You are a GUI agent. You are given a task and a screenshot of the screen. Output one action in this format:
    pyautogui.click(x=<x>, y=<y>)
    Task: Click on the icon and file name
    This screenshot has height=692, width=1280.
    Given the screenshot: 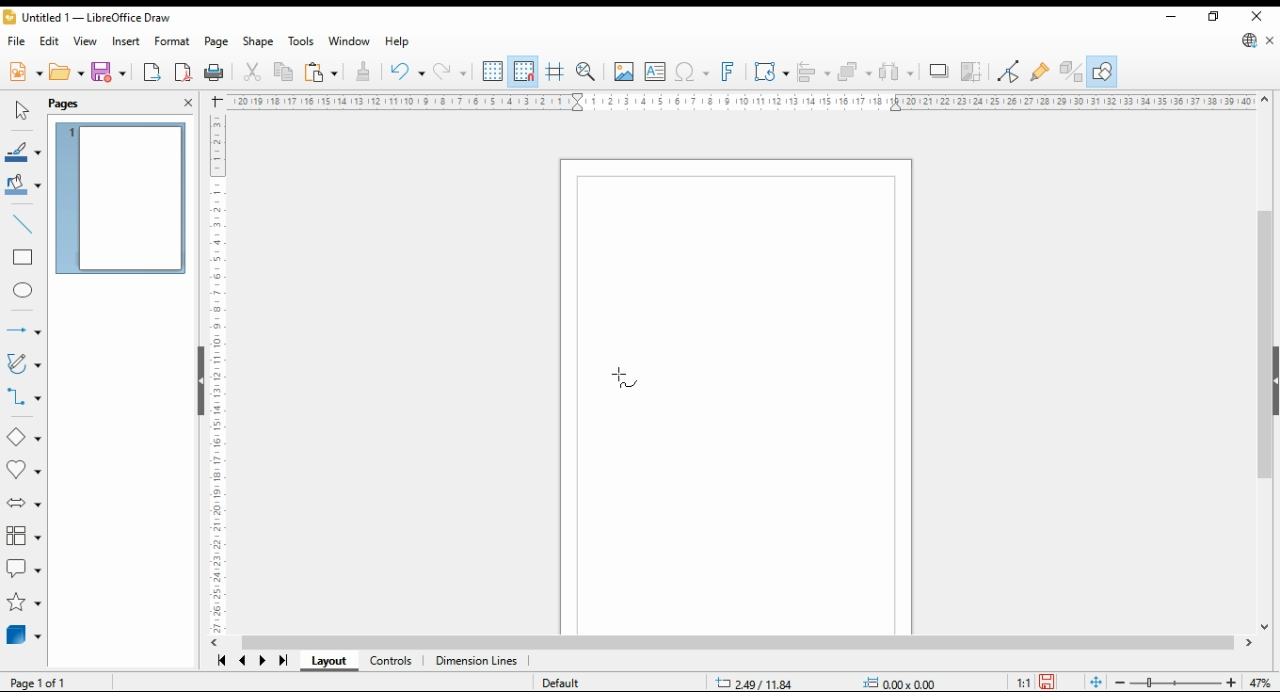 What is the action you would take?
    pyautogui.click(x=88, y=17)
    